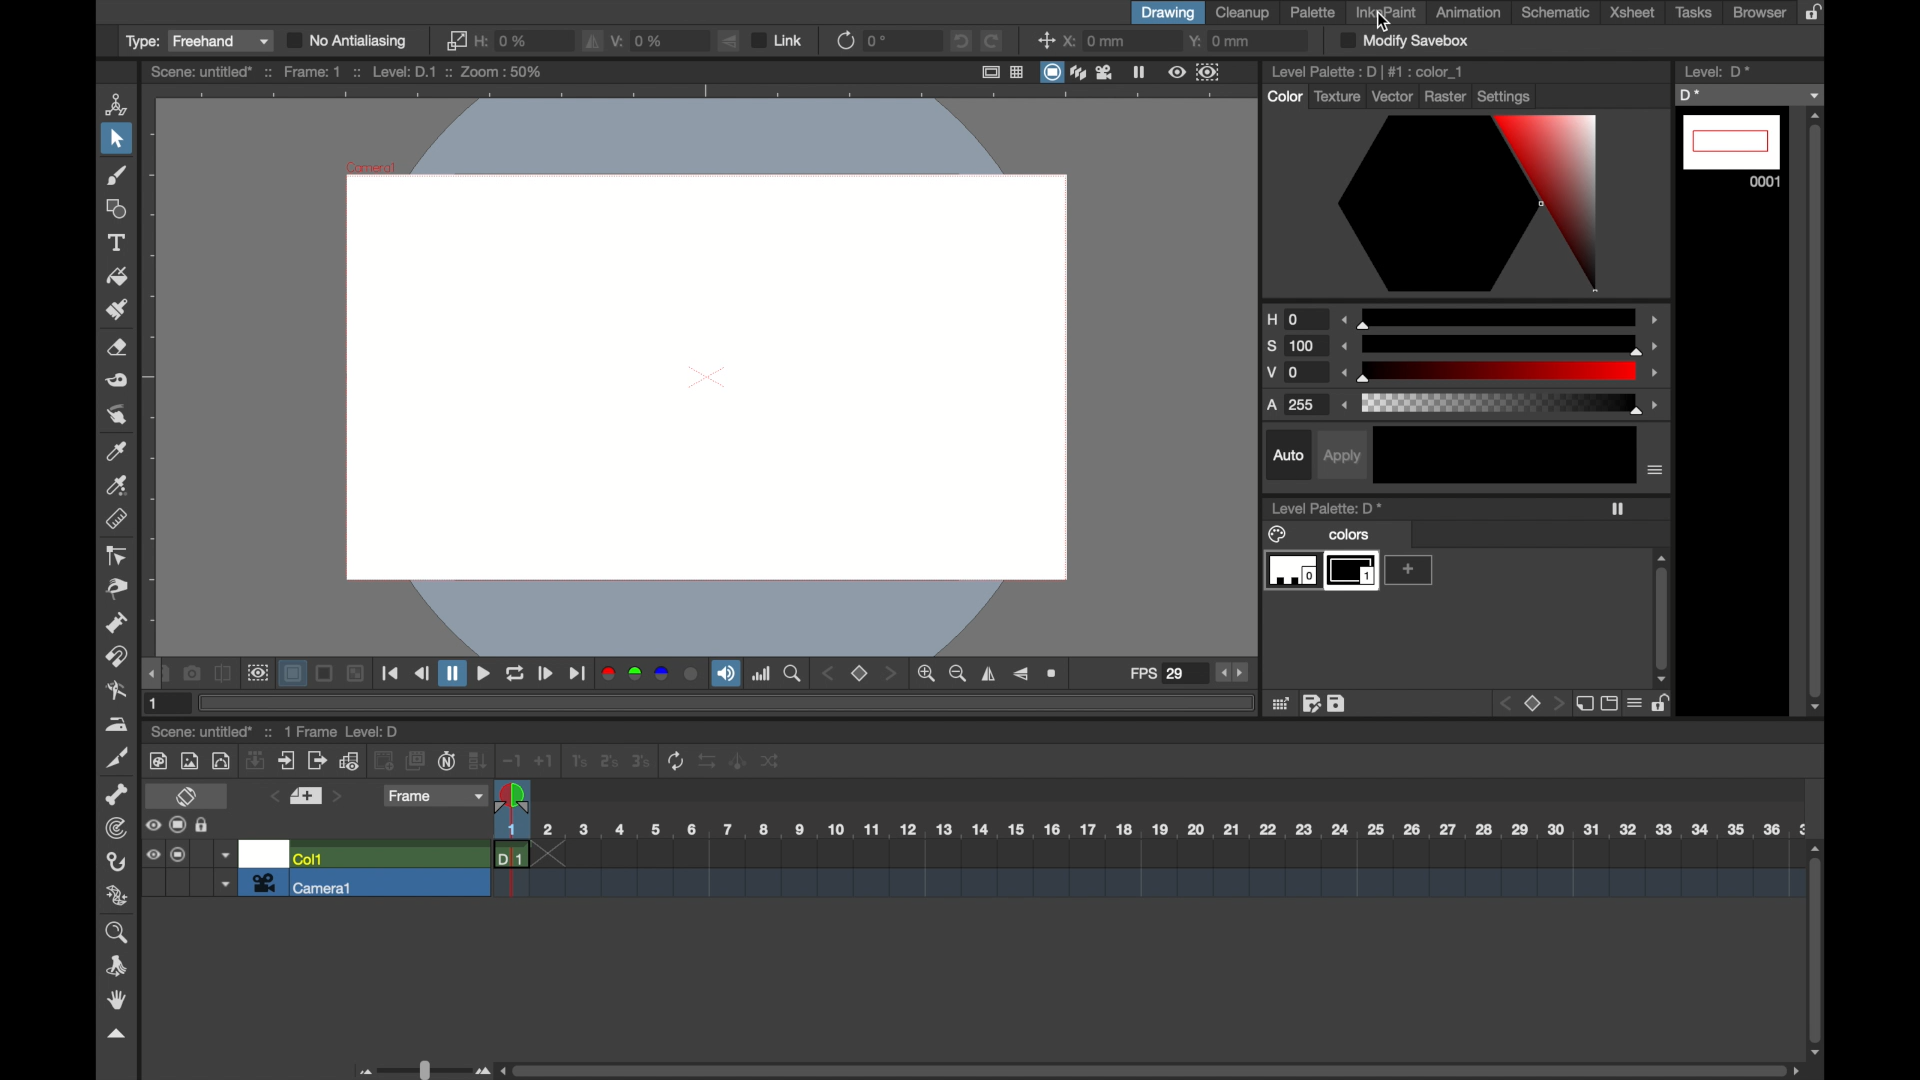  What do you see at coordinates (115, 381) in the screenshot?
I see `tape tool` at bounding box center [115, 381].